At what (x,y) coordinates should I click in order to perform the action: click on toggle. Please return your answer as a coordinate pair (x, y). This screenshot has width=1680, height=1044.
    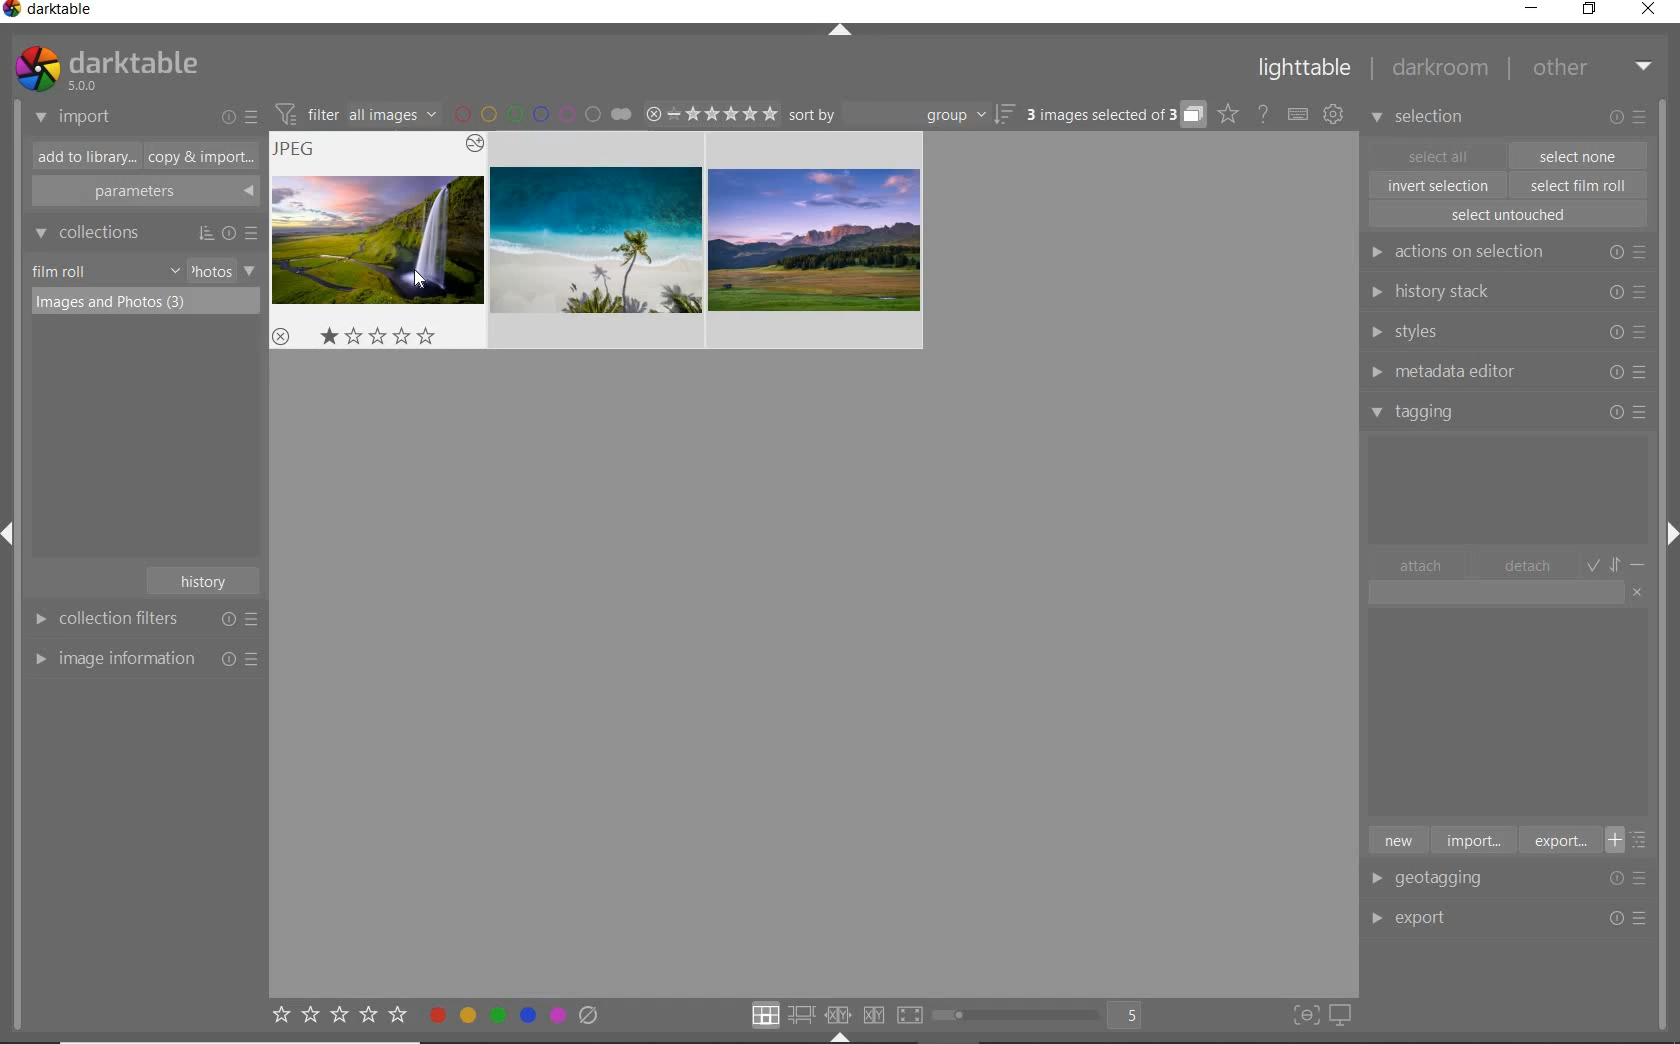
    Looking at the image, I should click on (1618, 563).